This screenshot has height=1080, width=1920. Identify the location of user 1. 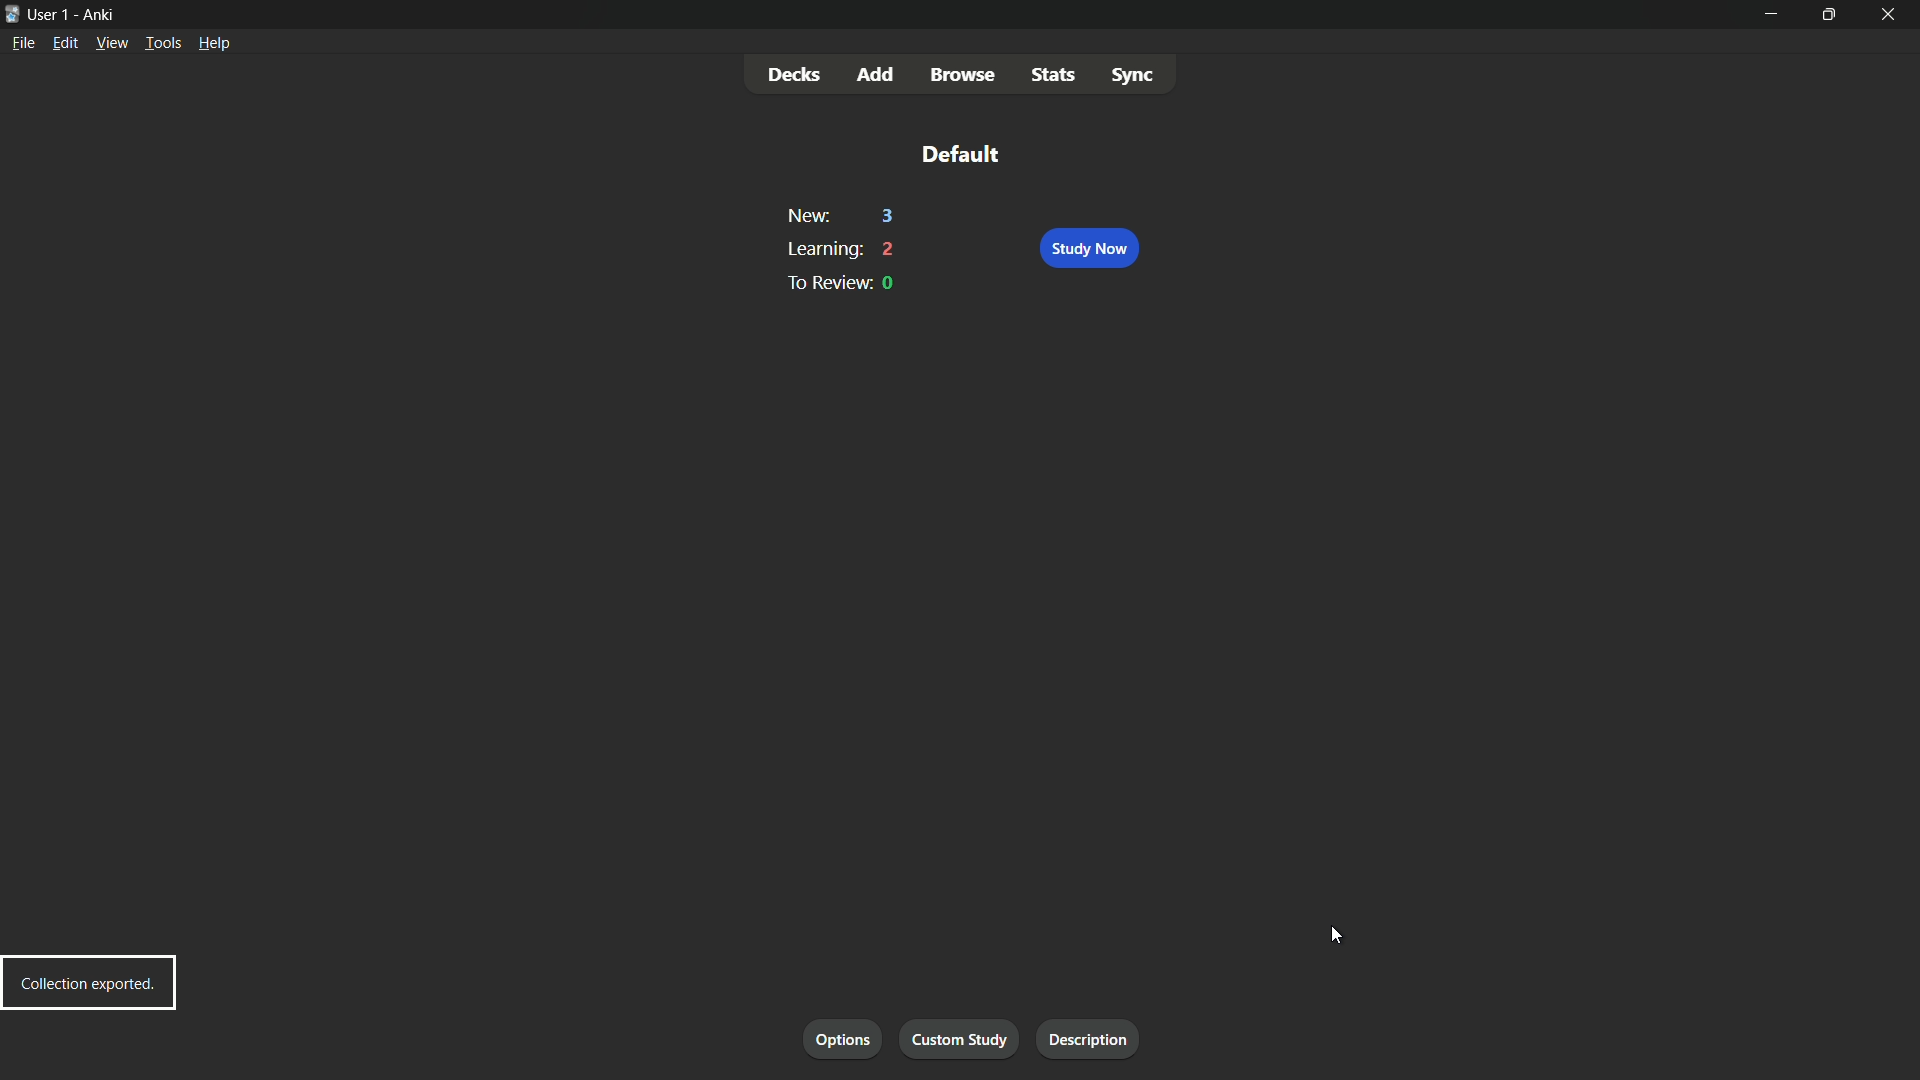
(51, 14).